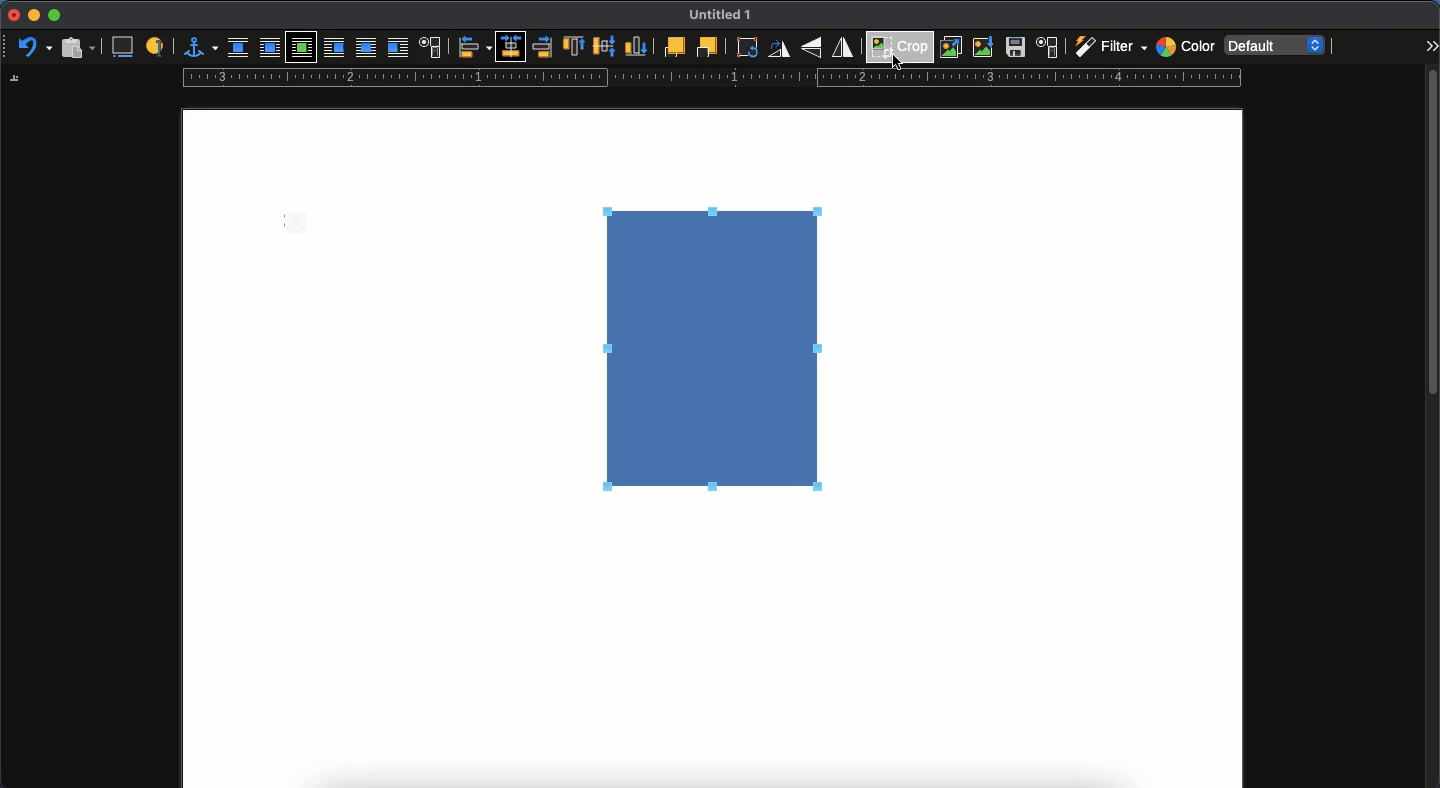 Image resolution: width=1440 pixels, height=788 pixels. Describe the element at coordinates (35, 48) in the screenshot. I see `undo` at that location.